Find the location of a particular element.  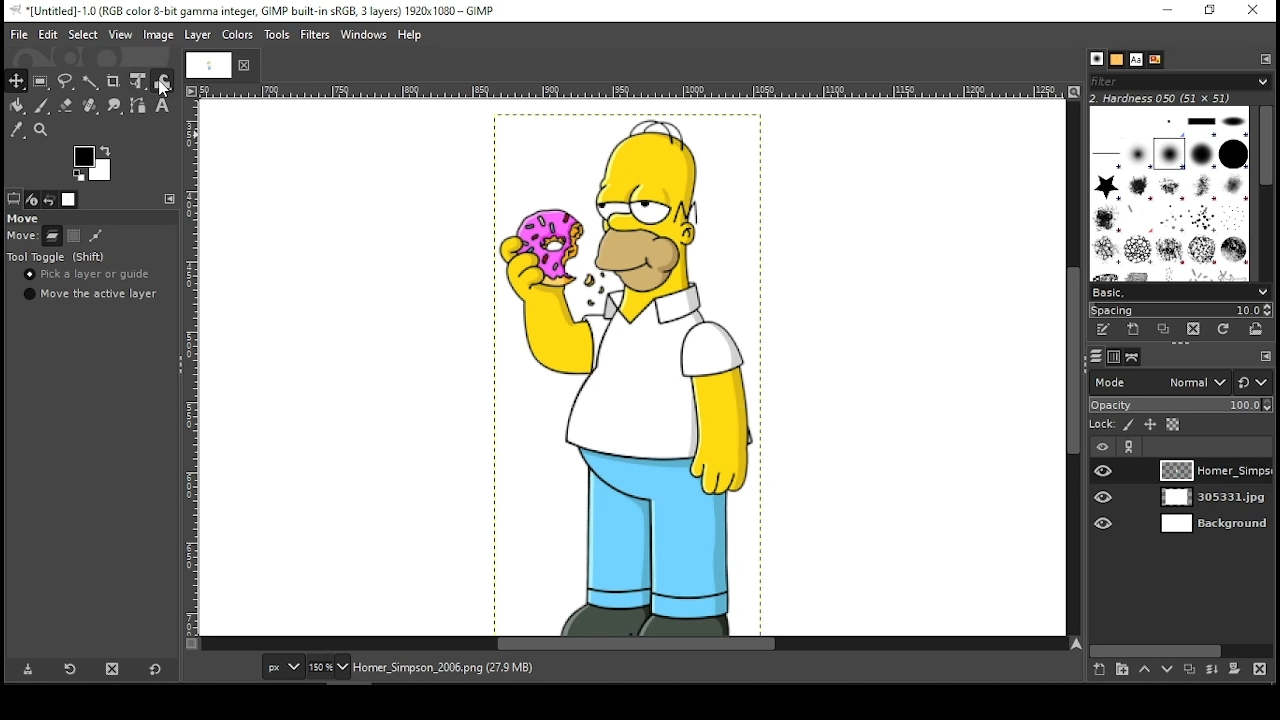

basic is located at coordinates (1181, 293).